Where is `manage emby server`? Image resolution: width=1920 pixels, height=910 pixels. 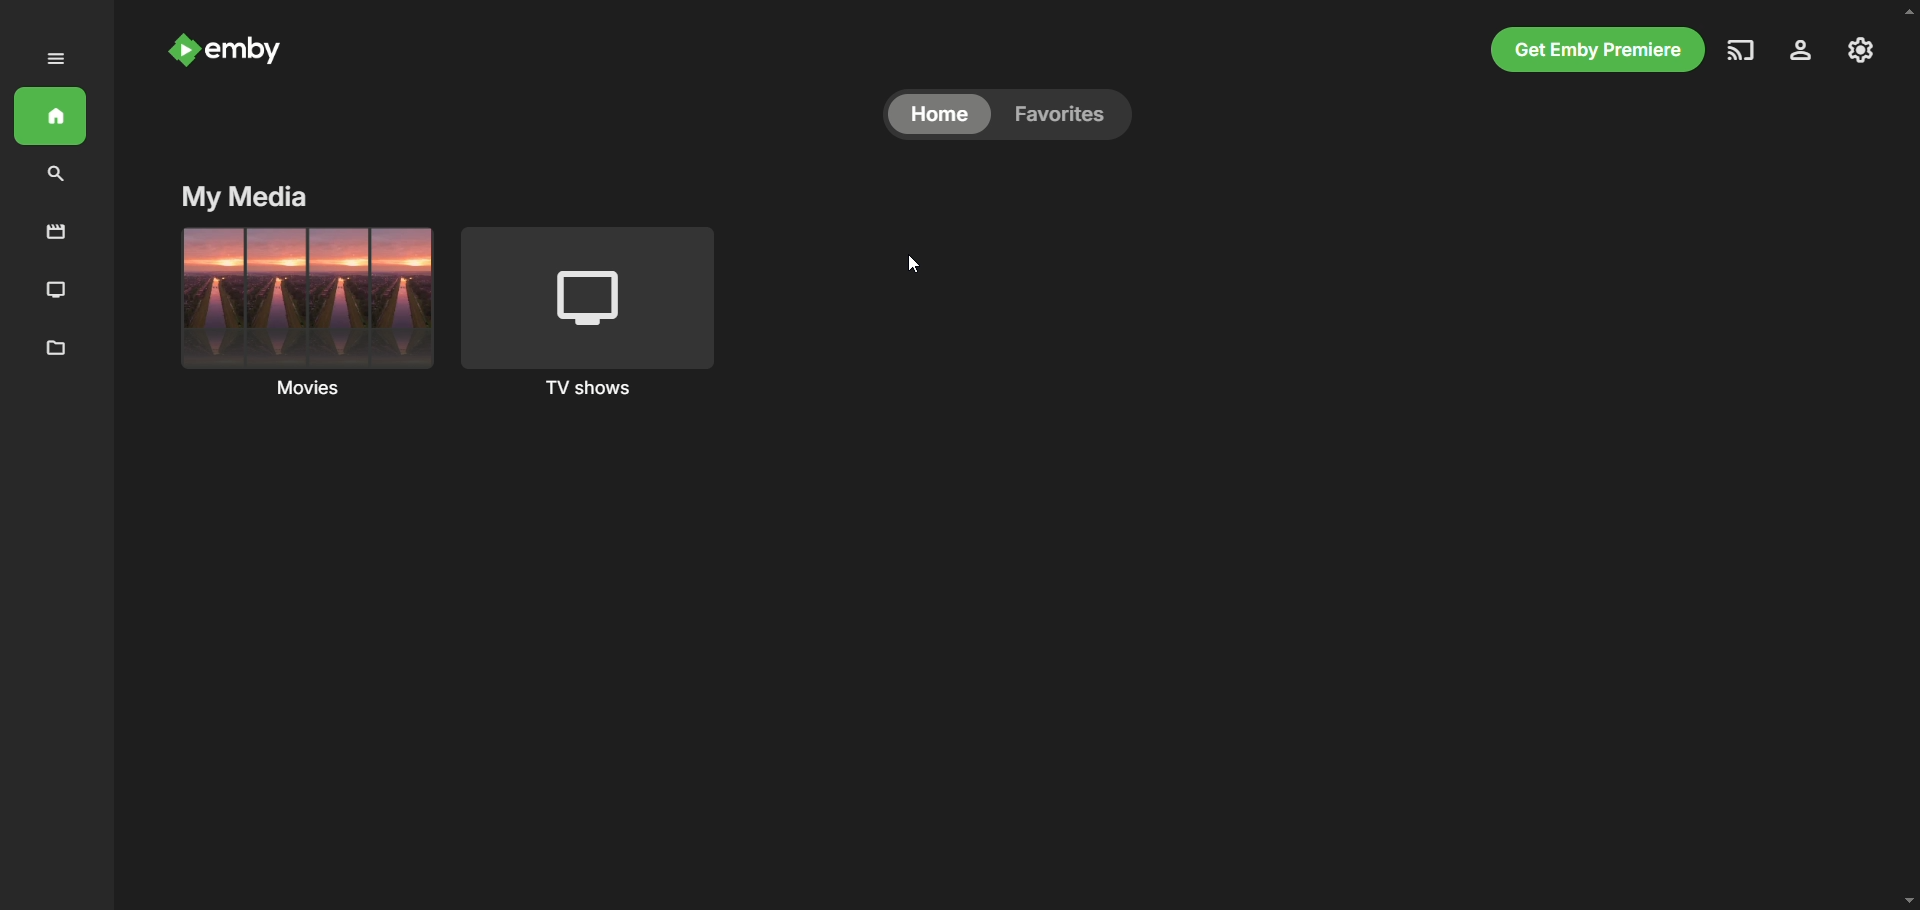
manage emby server is located at coordinates (1799, 51).